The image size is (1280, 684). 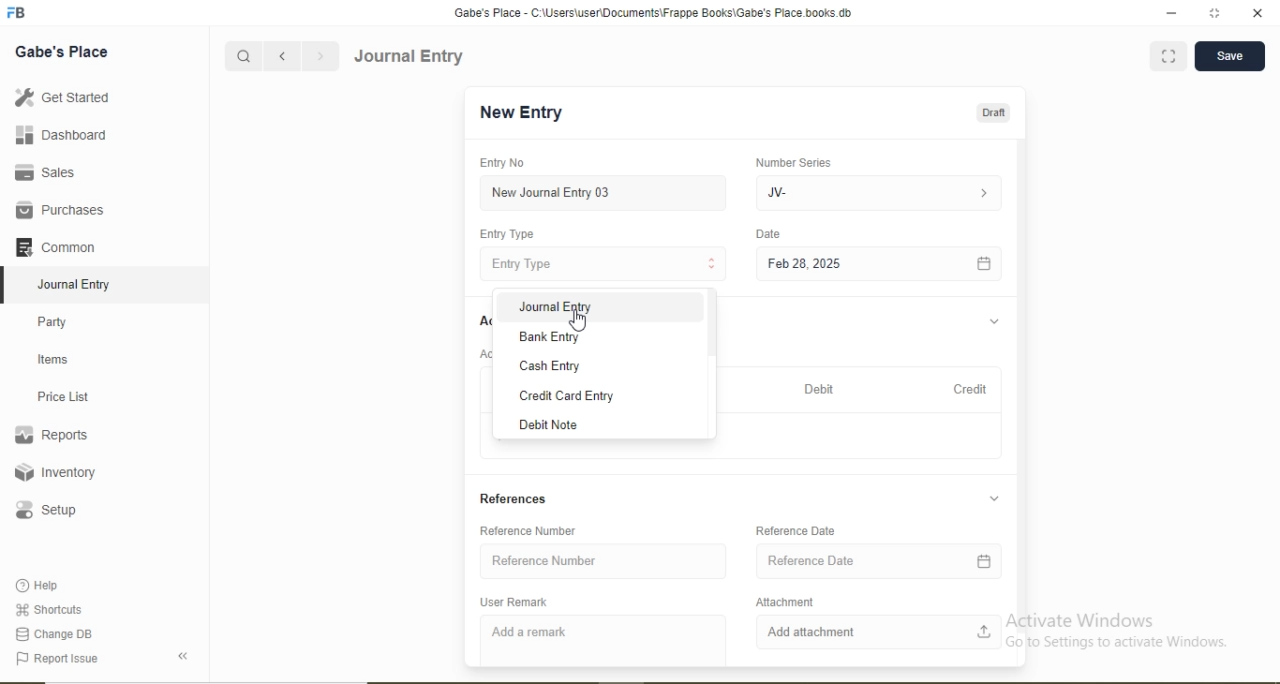 I want to click on Backward, so click(x=282, y=57).